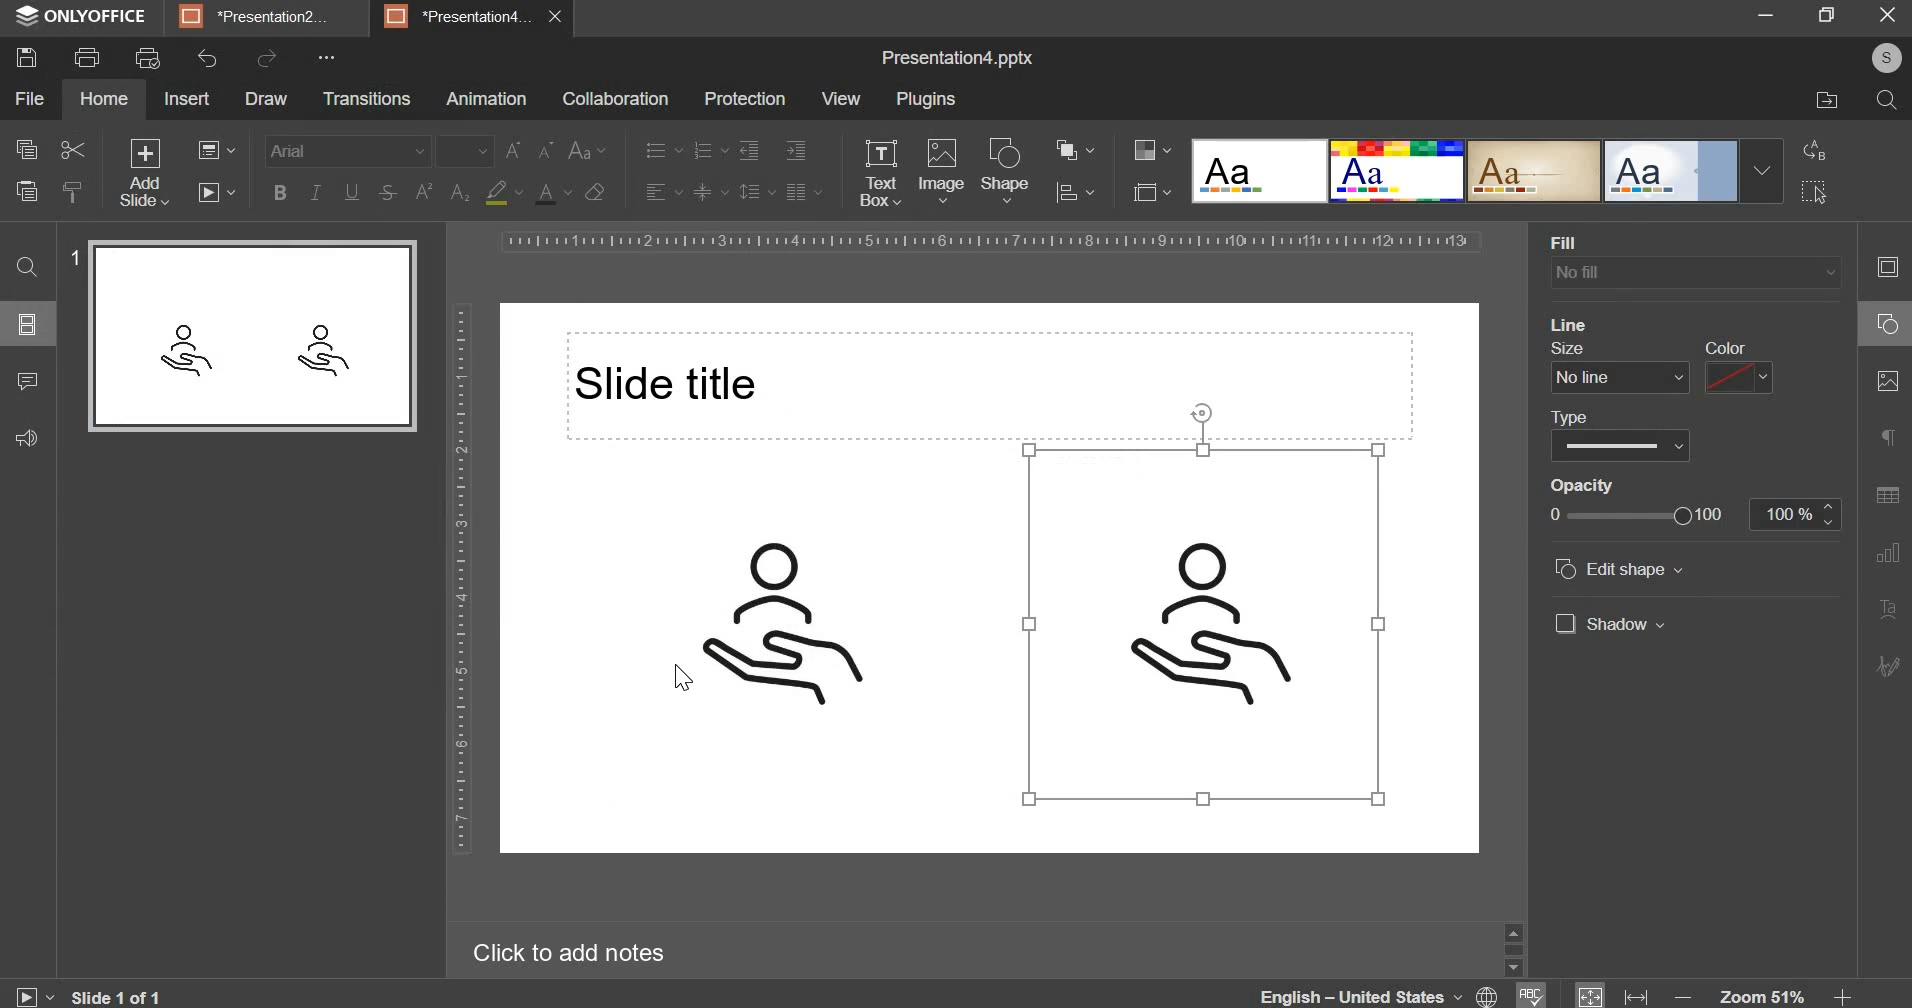 This screenshot has height=1008, width=1912. Describe the element at coordinates (1886, 611) in the screenshot. I see `text art` at that location.